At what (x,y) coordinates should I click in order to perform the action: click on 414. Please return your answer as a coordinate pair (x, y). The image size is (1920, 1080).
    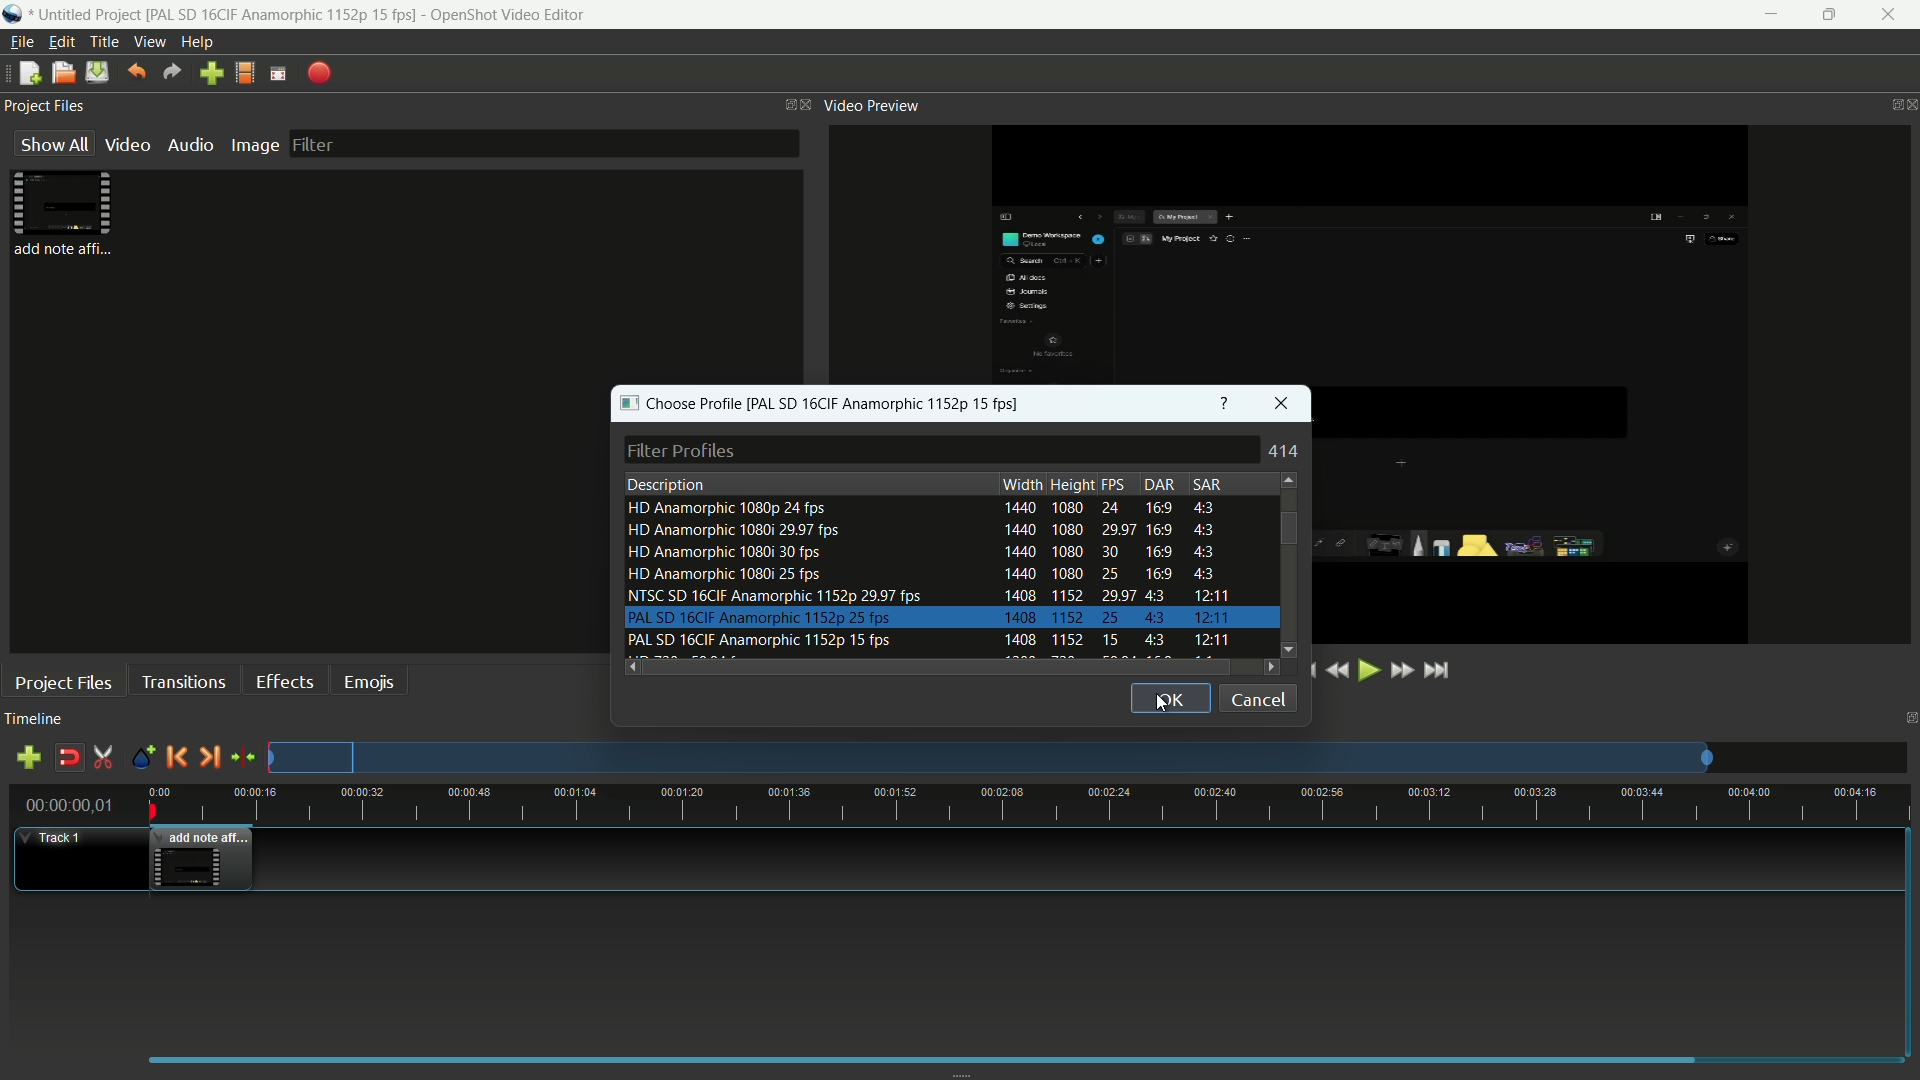
    Looking at the image, I should click on (1287, 451).